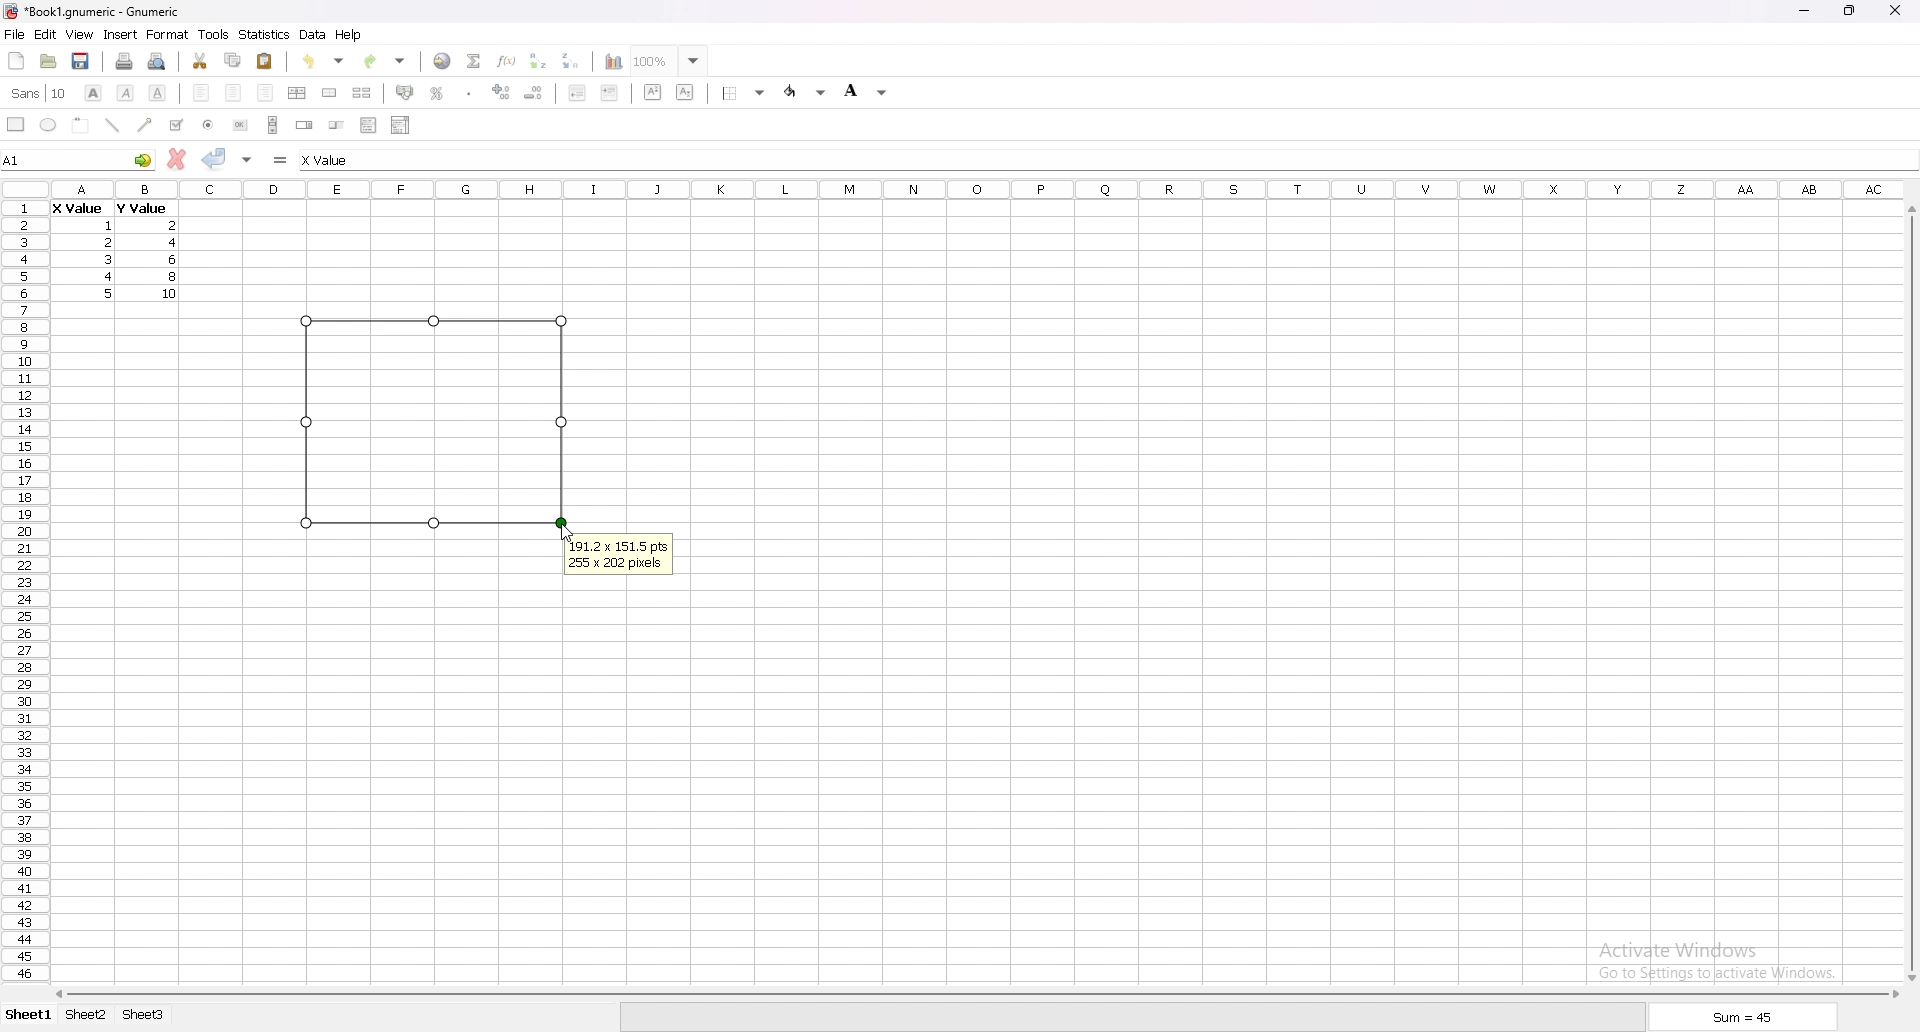 The height and width of the screenshot is (1032, 1920). What do you see at coordinates (437, 93) in the screenshot?
I see `percentage` at bounding box center [437, 93].